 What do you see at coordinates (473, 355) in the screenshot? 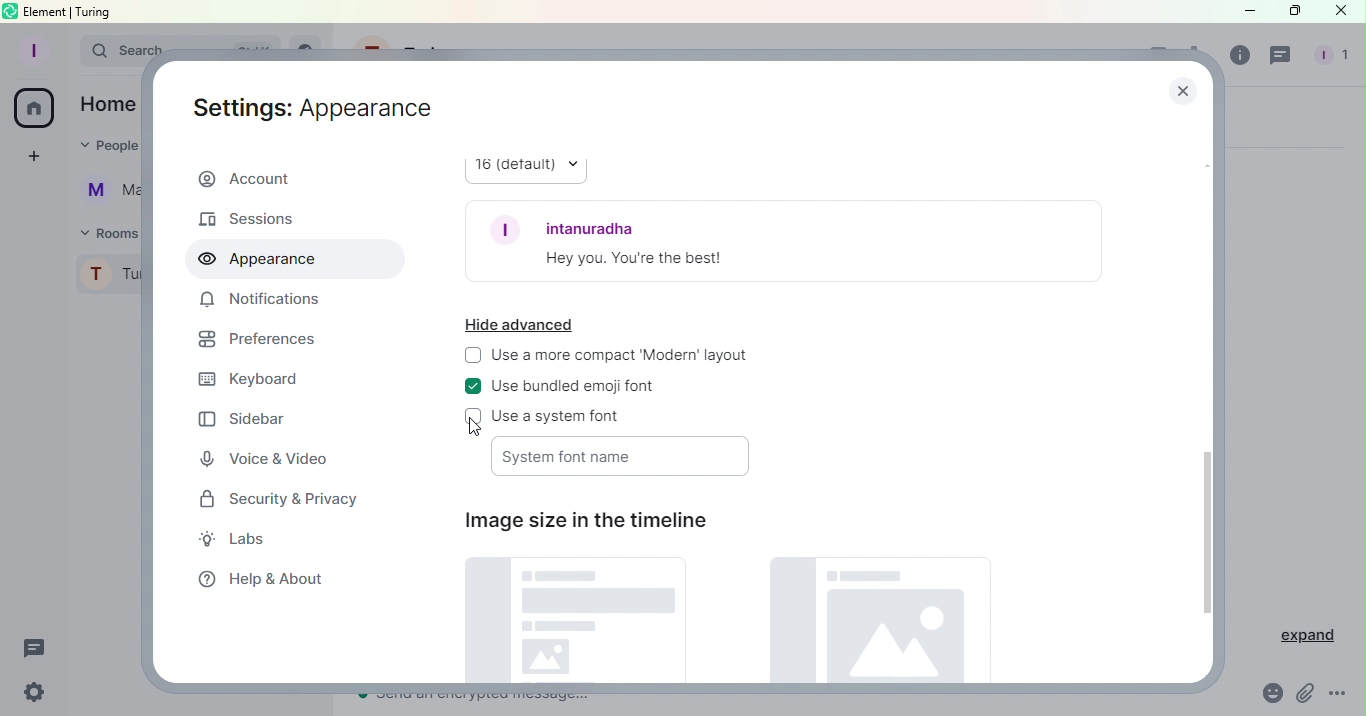
I see `check box` at bounding box center [473, 355].